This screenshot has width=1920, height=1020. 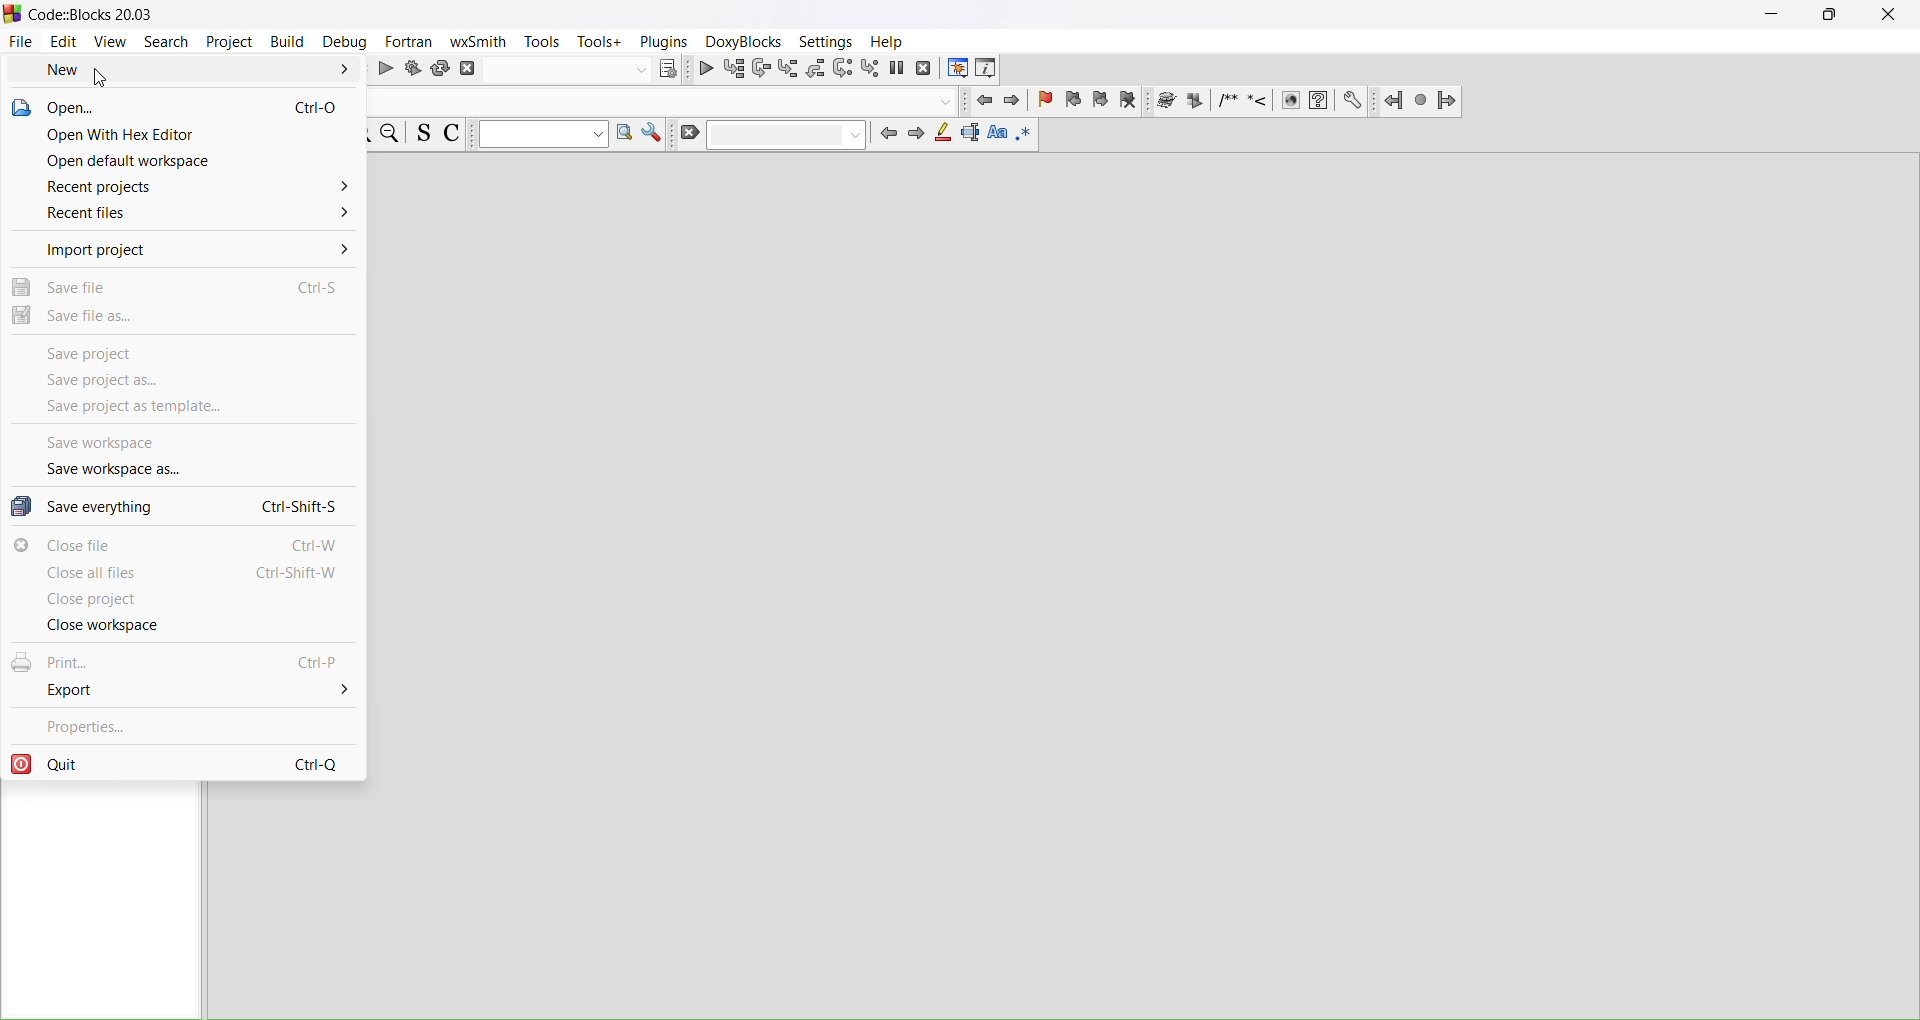 What do you see at coordinates (184, 440) in the screenshot?
I see `save workspace` at bounding box center [184, 440].